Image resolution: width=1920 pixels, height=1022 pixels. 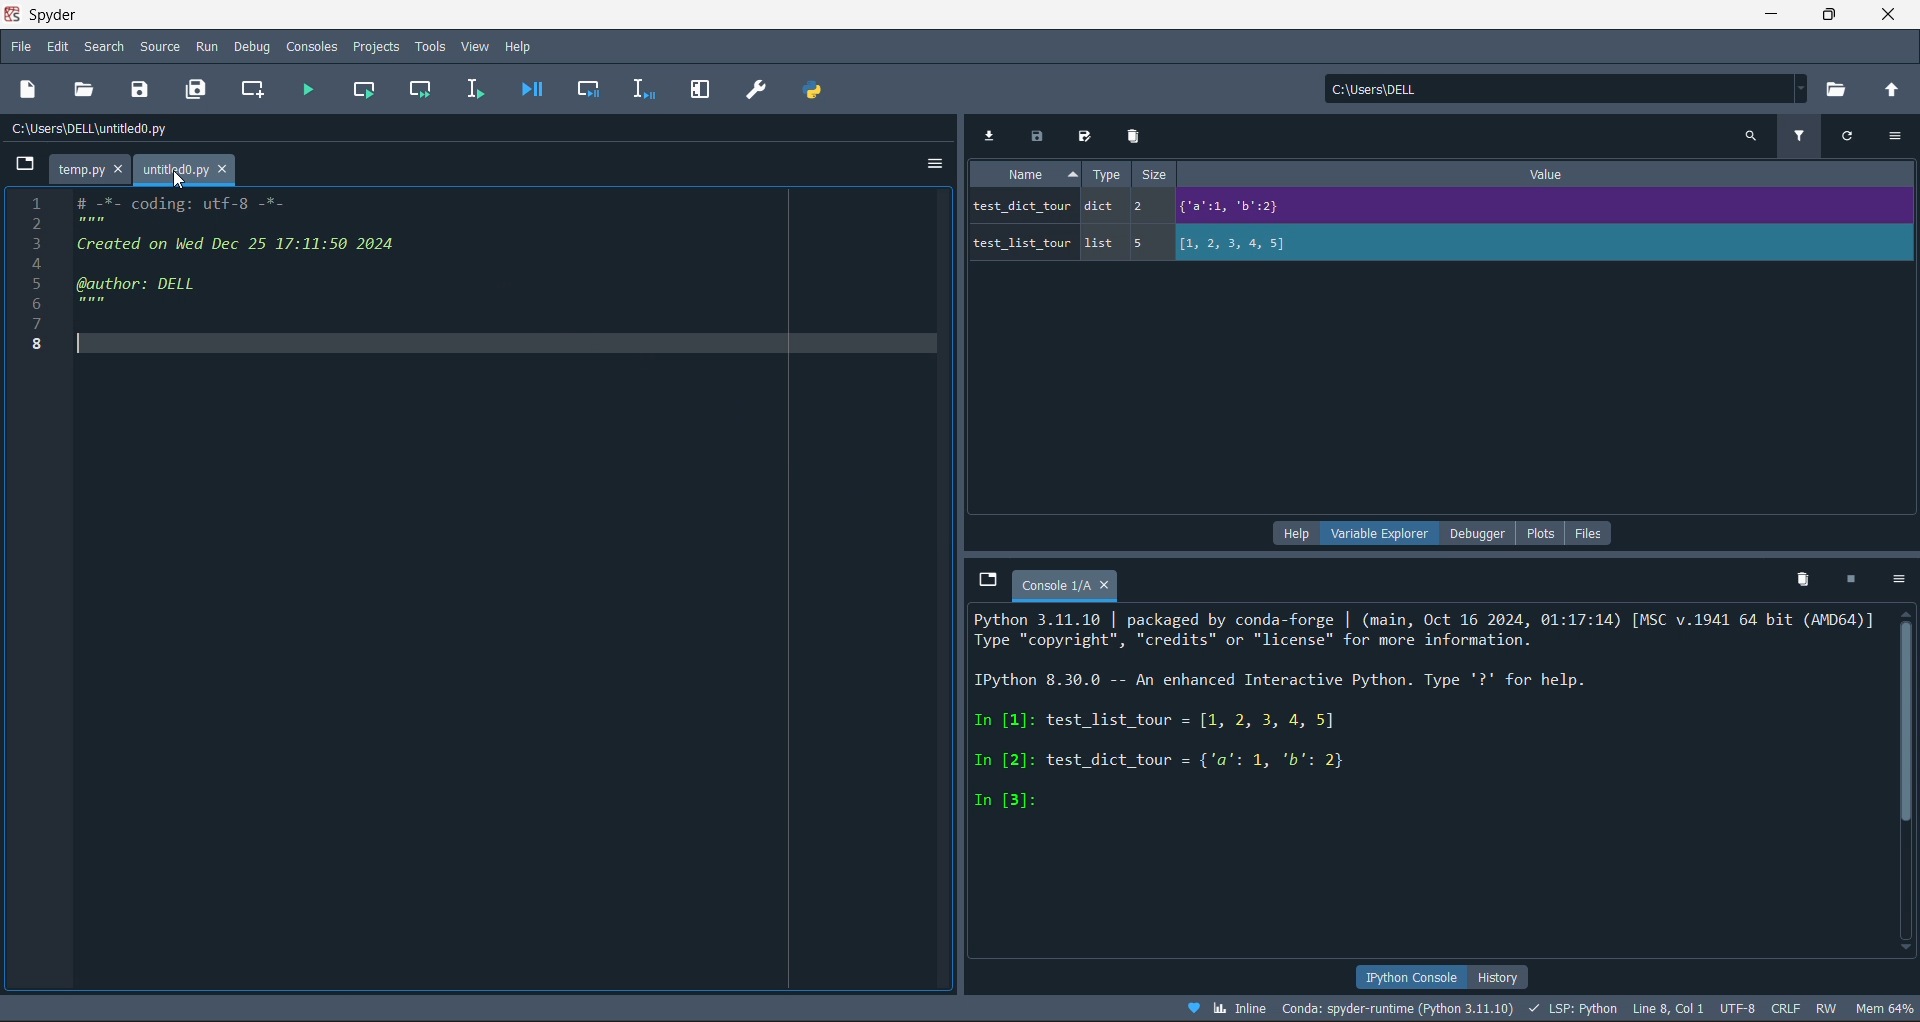 What do you see at coordinates (1783, 1008) in the screenshot?
I see `CRLF` at bounding box center [1783, 1008].